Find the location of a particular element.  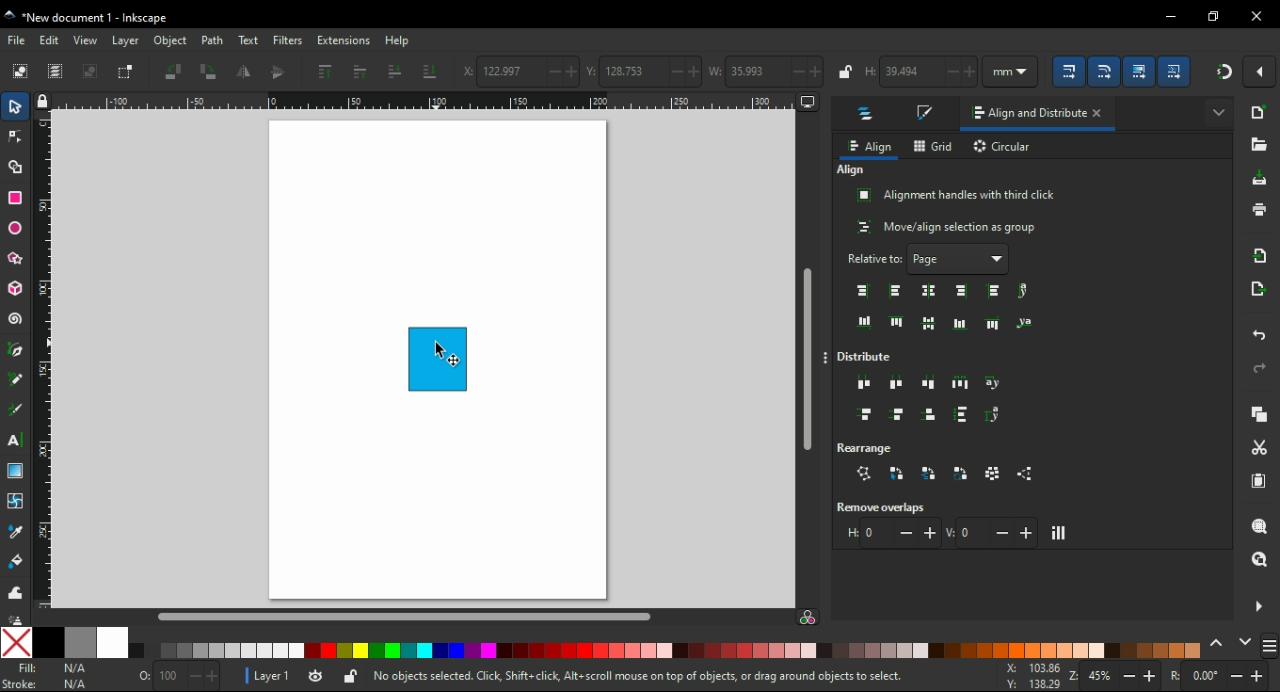

snap options is located at coordinates (1263, 70).